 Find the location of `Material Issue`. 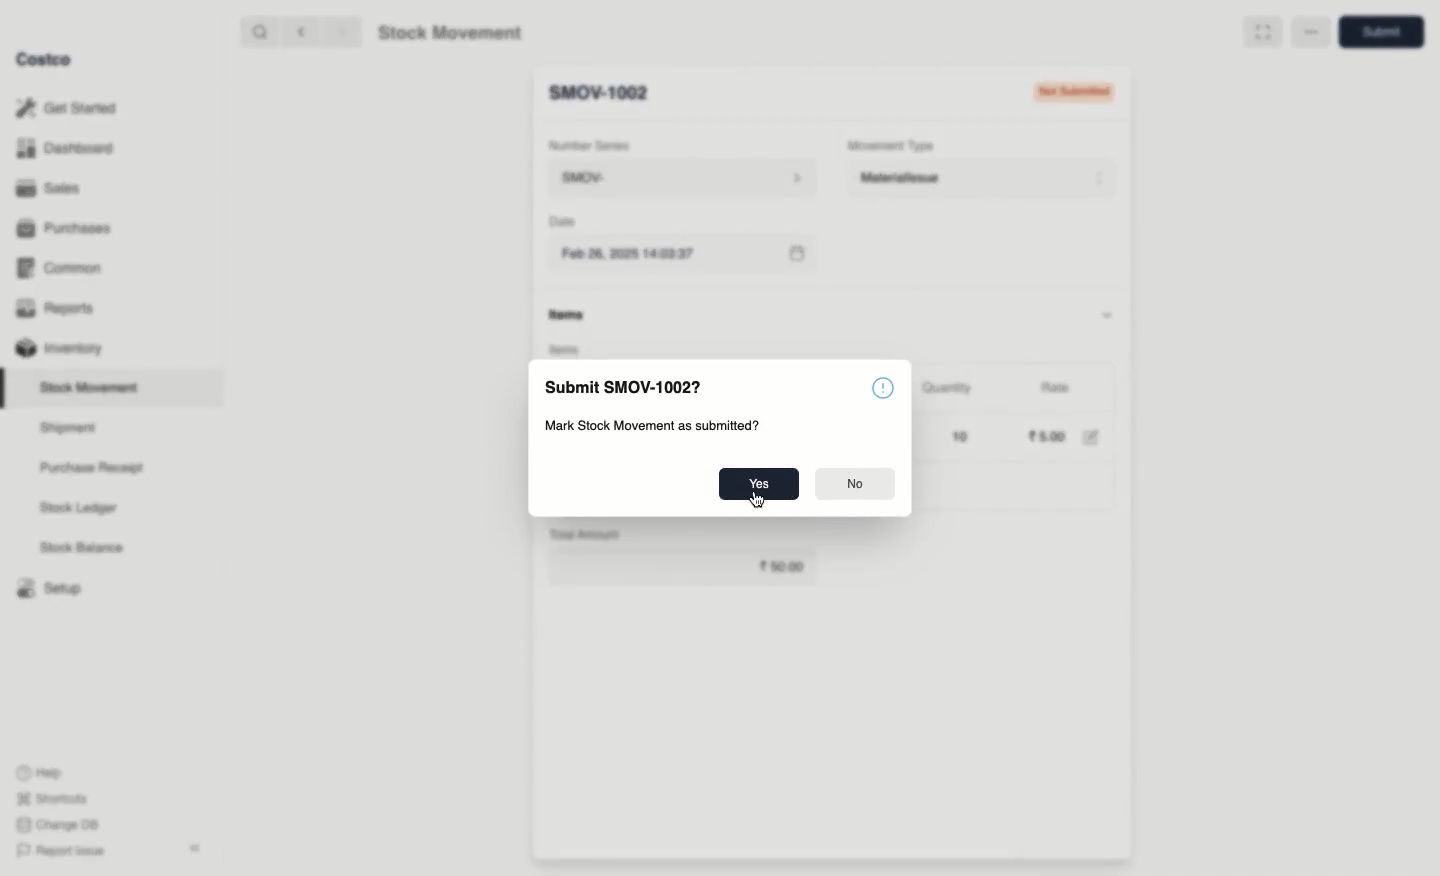

Material Issue is located at coordinates (984, 179).